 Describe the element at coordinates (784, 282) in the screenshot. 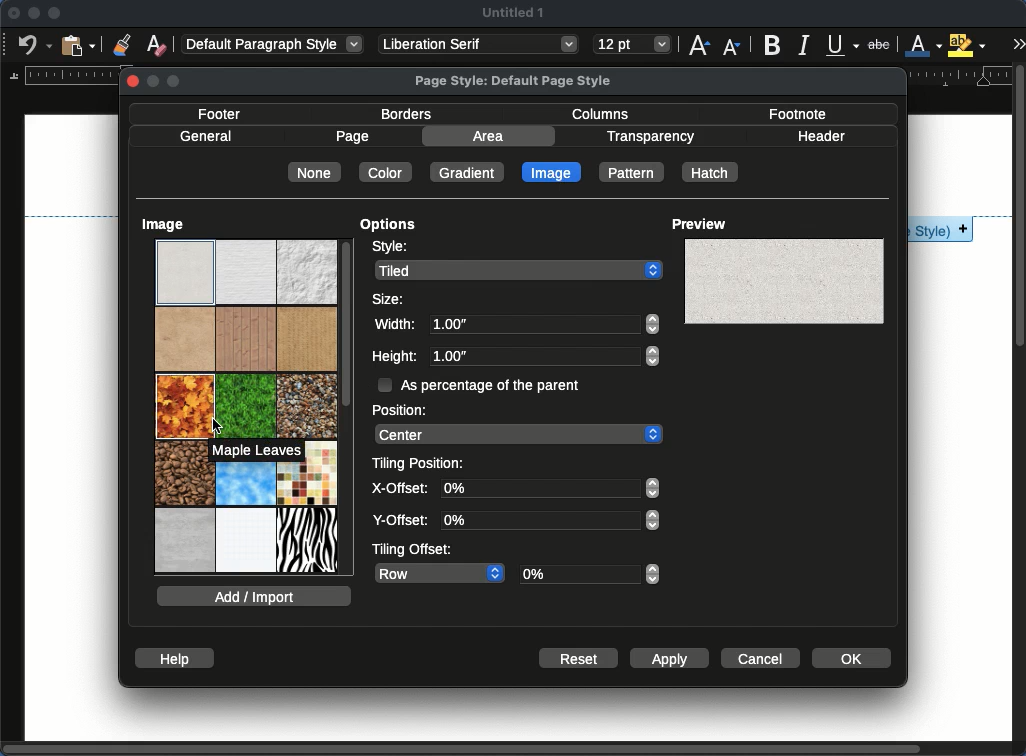

I see `board` at that location.